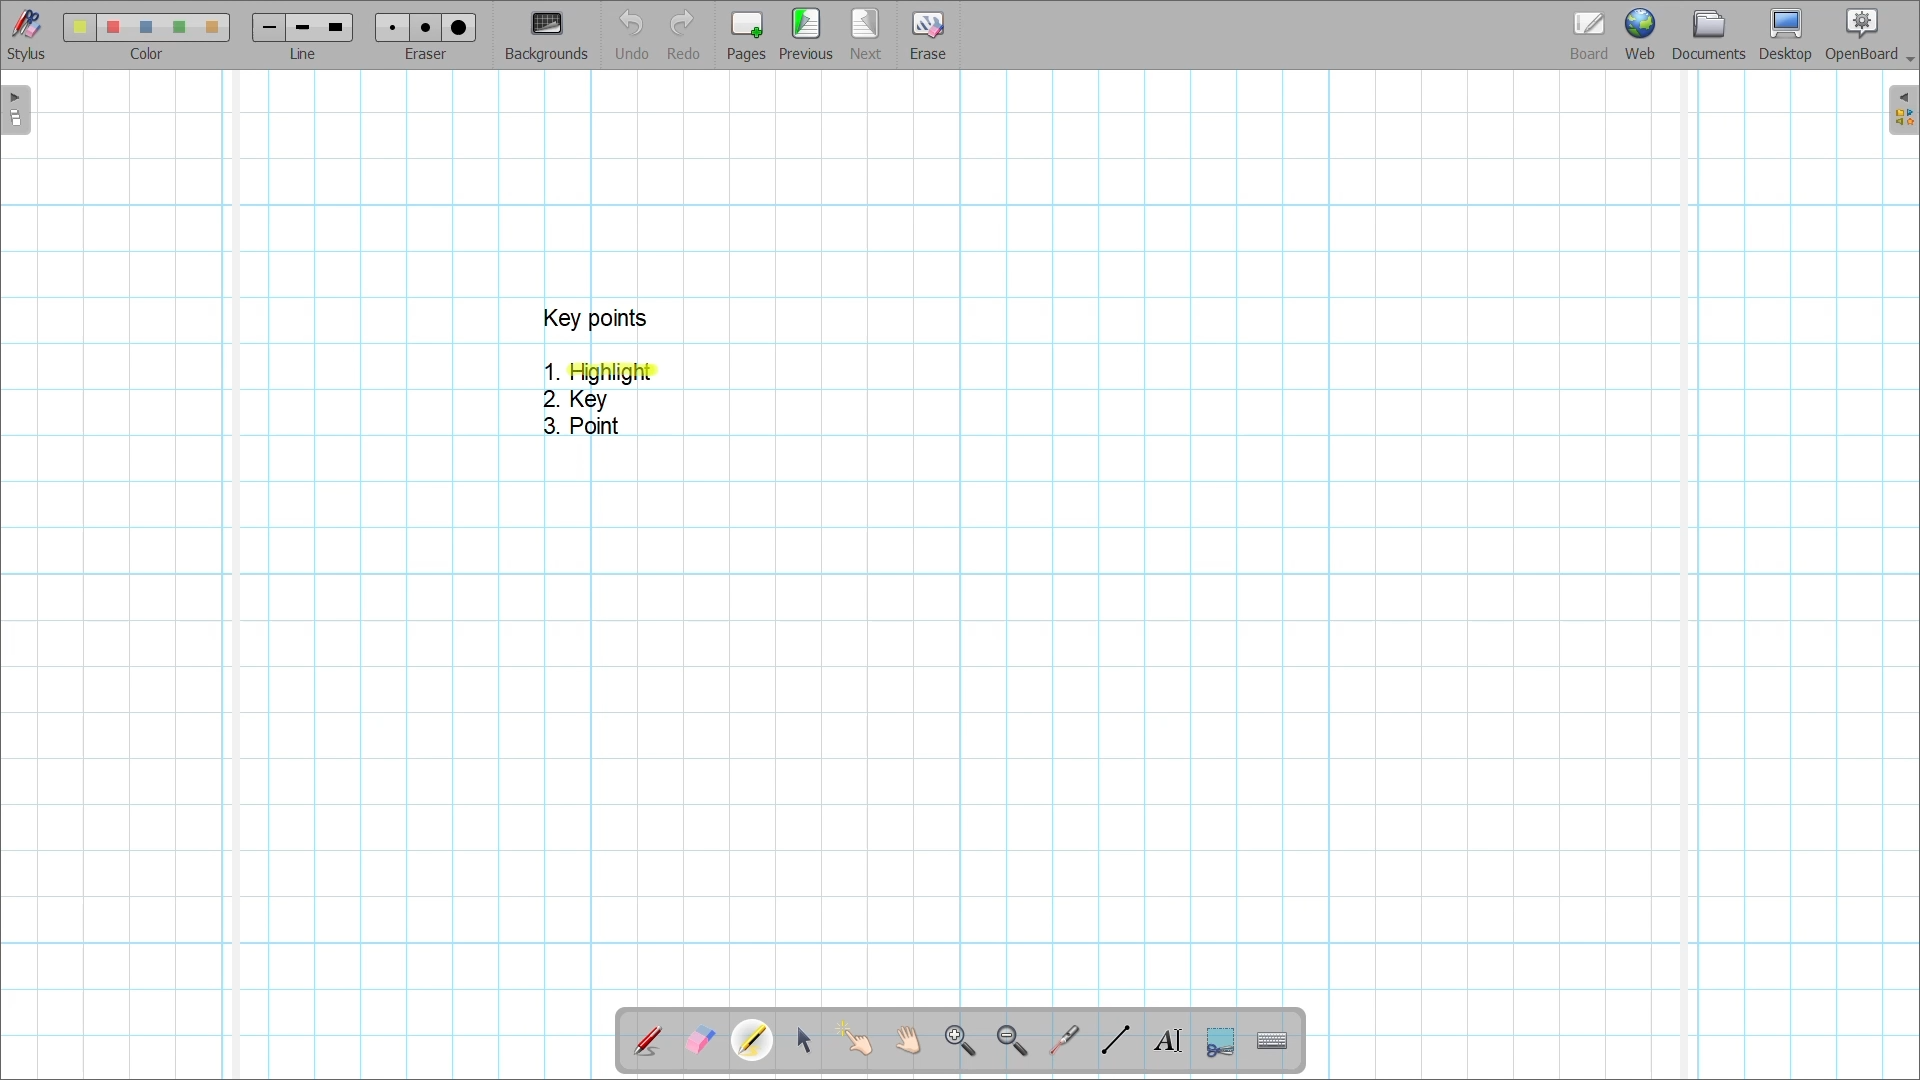 Image resolution: width=1920 pixels, height=1080 pixels. What do you see at coordinates (28, 35) in the screenshot?
I see `Stylus menu at the bottom of the page` at bounding box center [28, 35].